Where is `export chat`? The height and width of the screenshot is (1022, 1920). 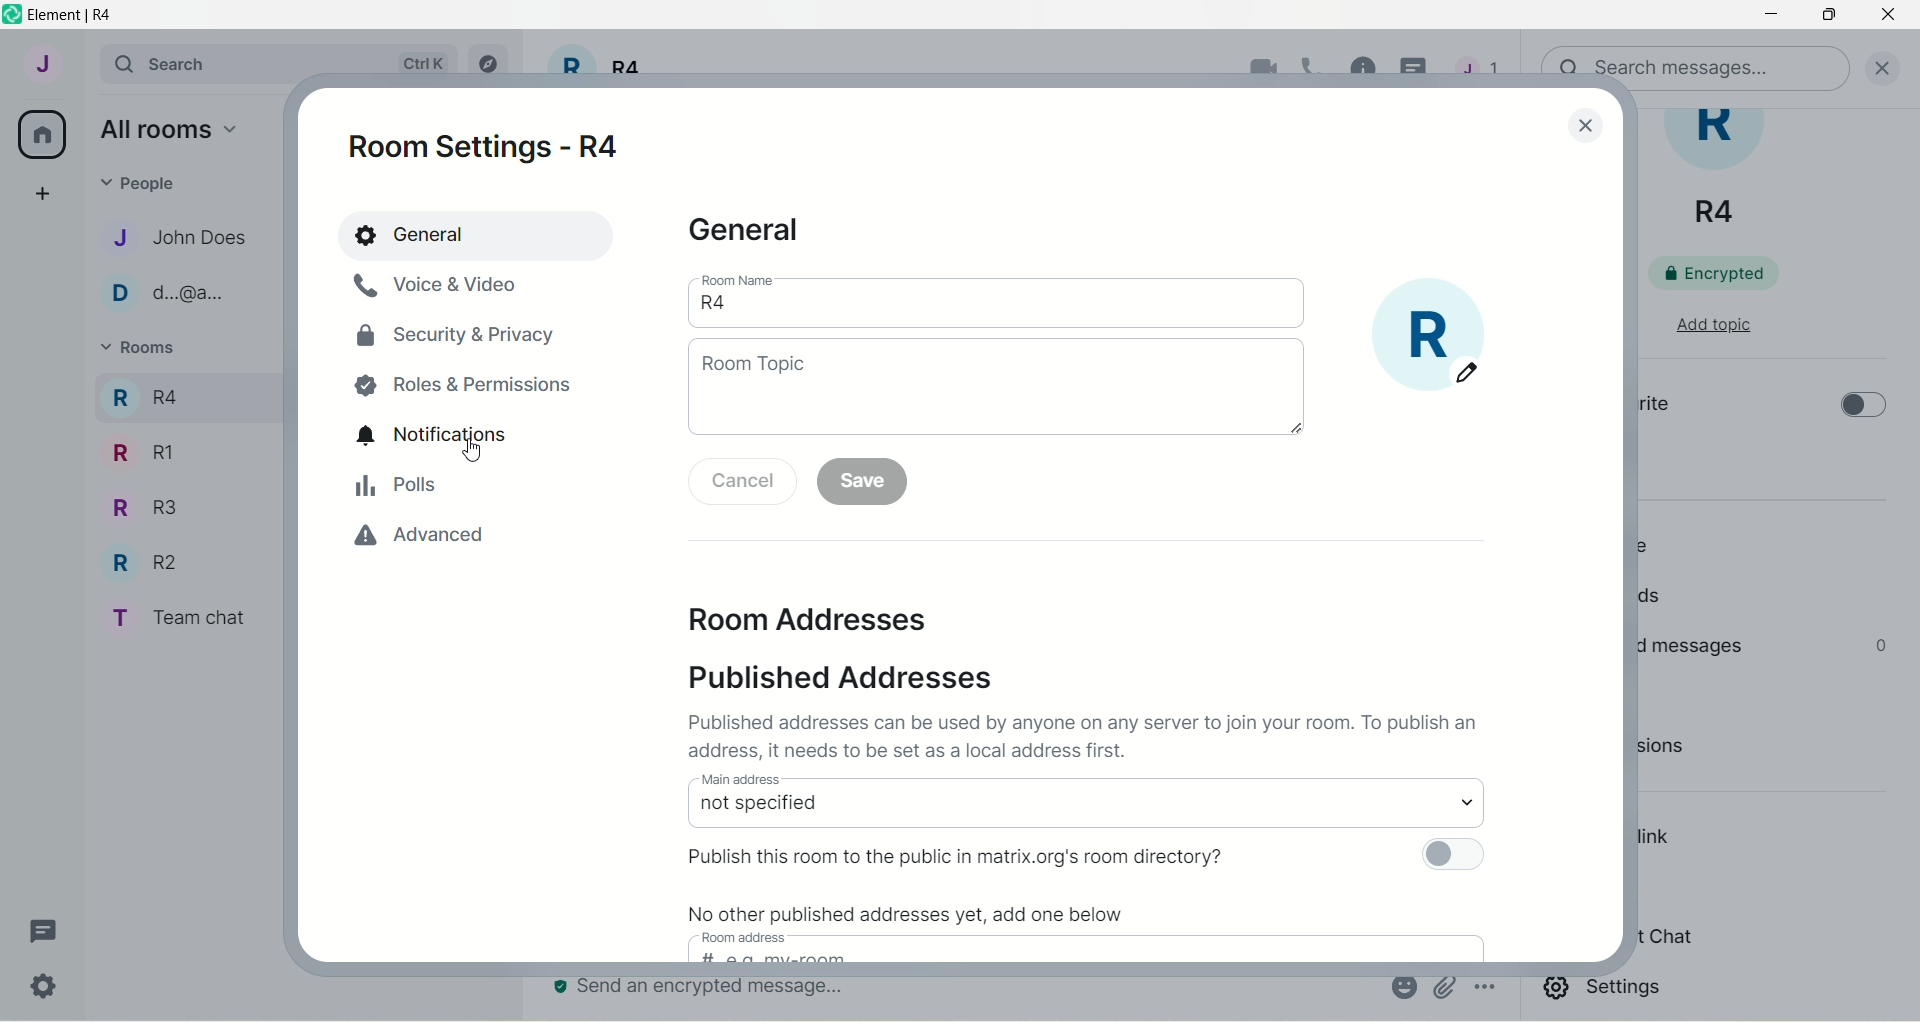
export chat is located at coordinates (1665, 937).